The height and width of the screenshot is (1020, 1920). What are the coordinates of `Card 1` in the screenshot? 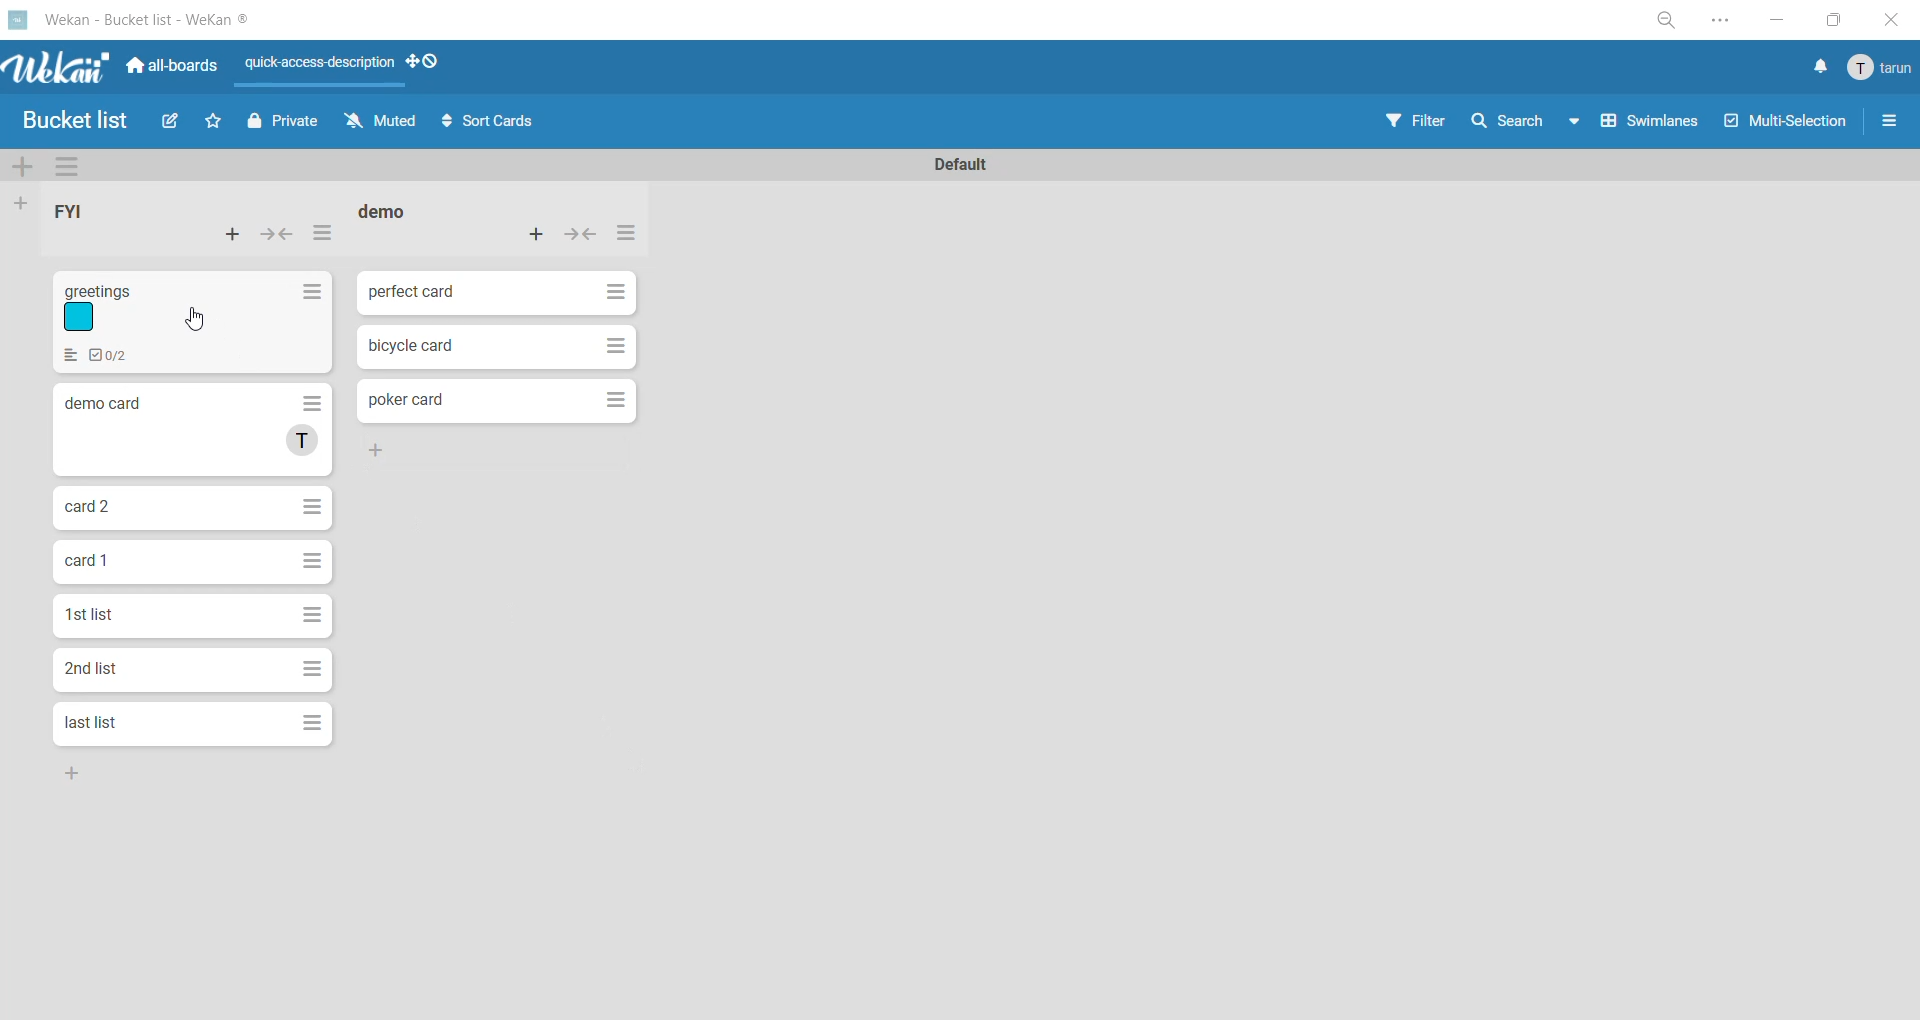 It's located at (197, 563).